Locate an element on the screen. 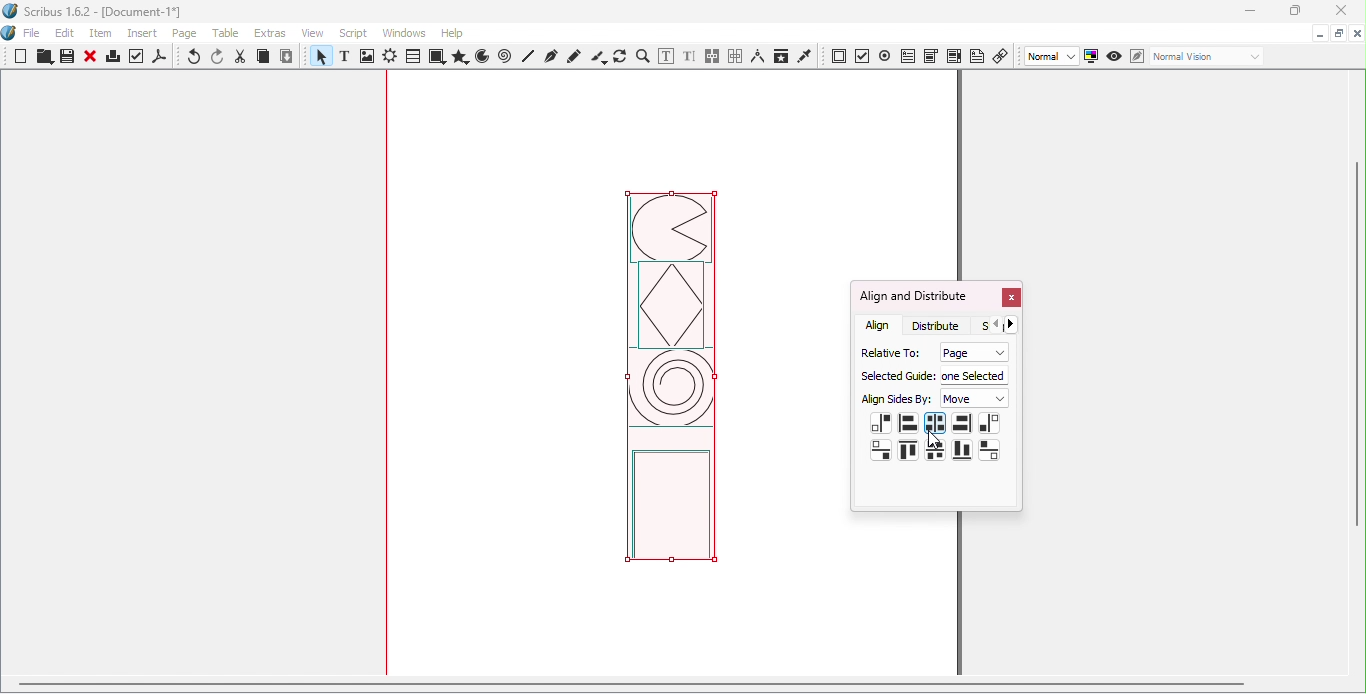  Copy item properties is located at coordinates (780, 56).